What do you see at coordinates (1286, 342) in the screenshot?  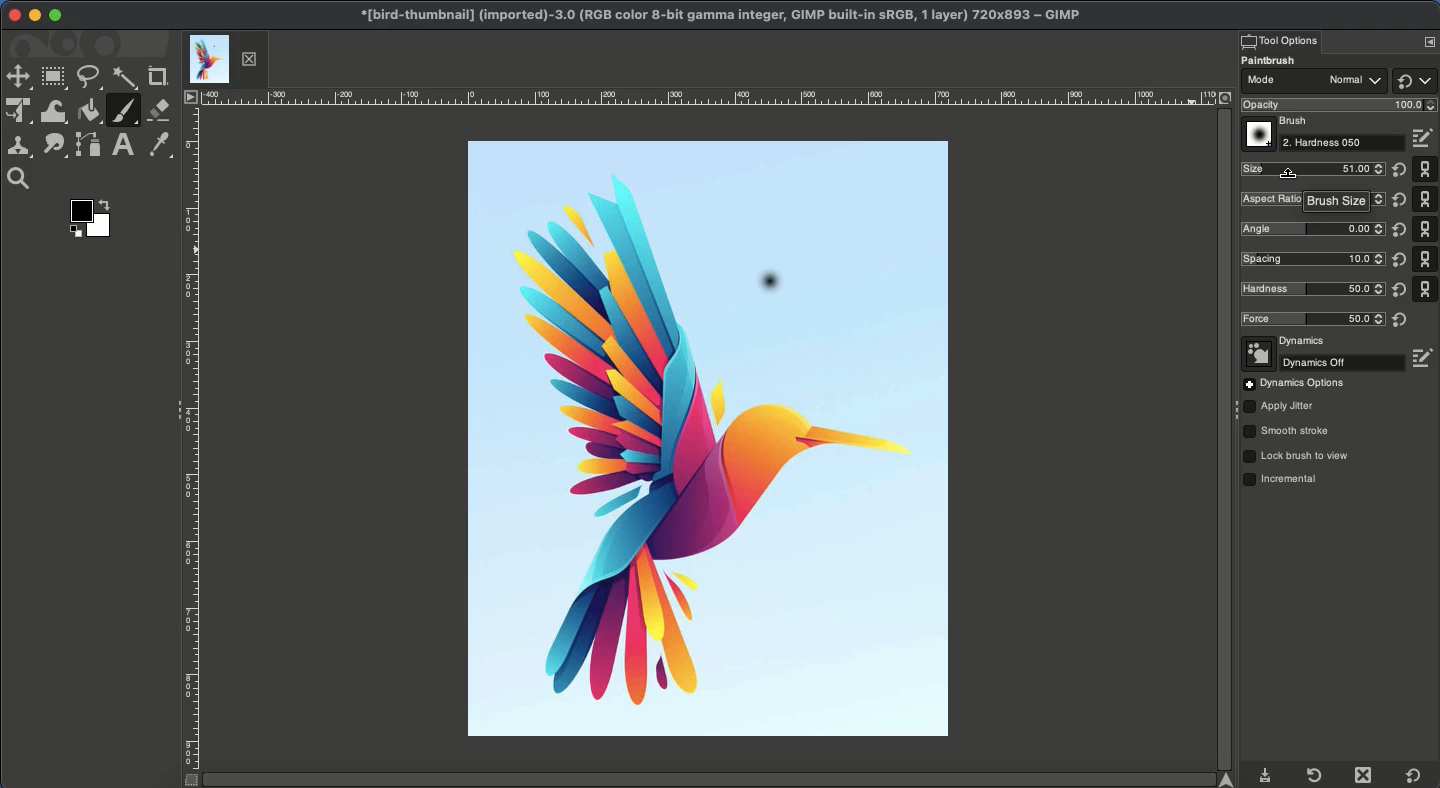 I see `Dynamics` at bounding box center [1286, 342].